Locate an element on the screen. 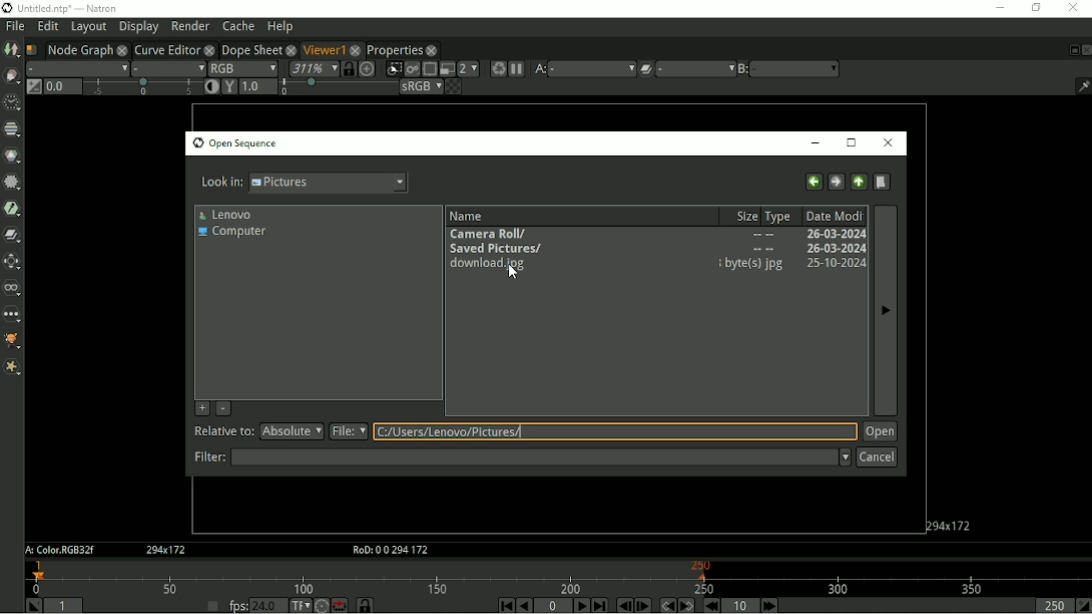  Enable region of interest that limit the portion of the viewer is located at coordinates (429, 69).